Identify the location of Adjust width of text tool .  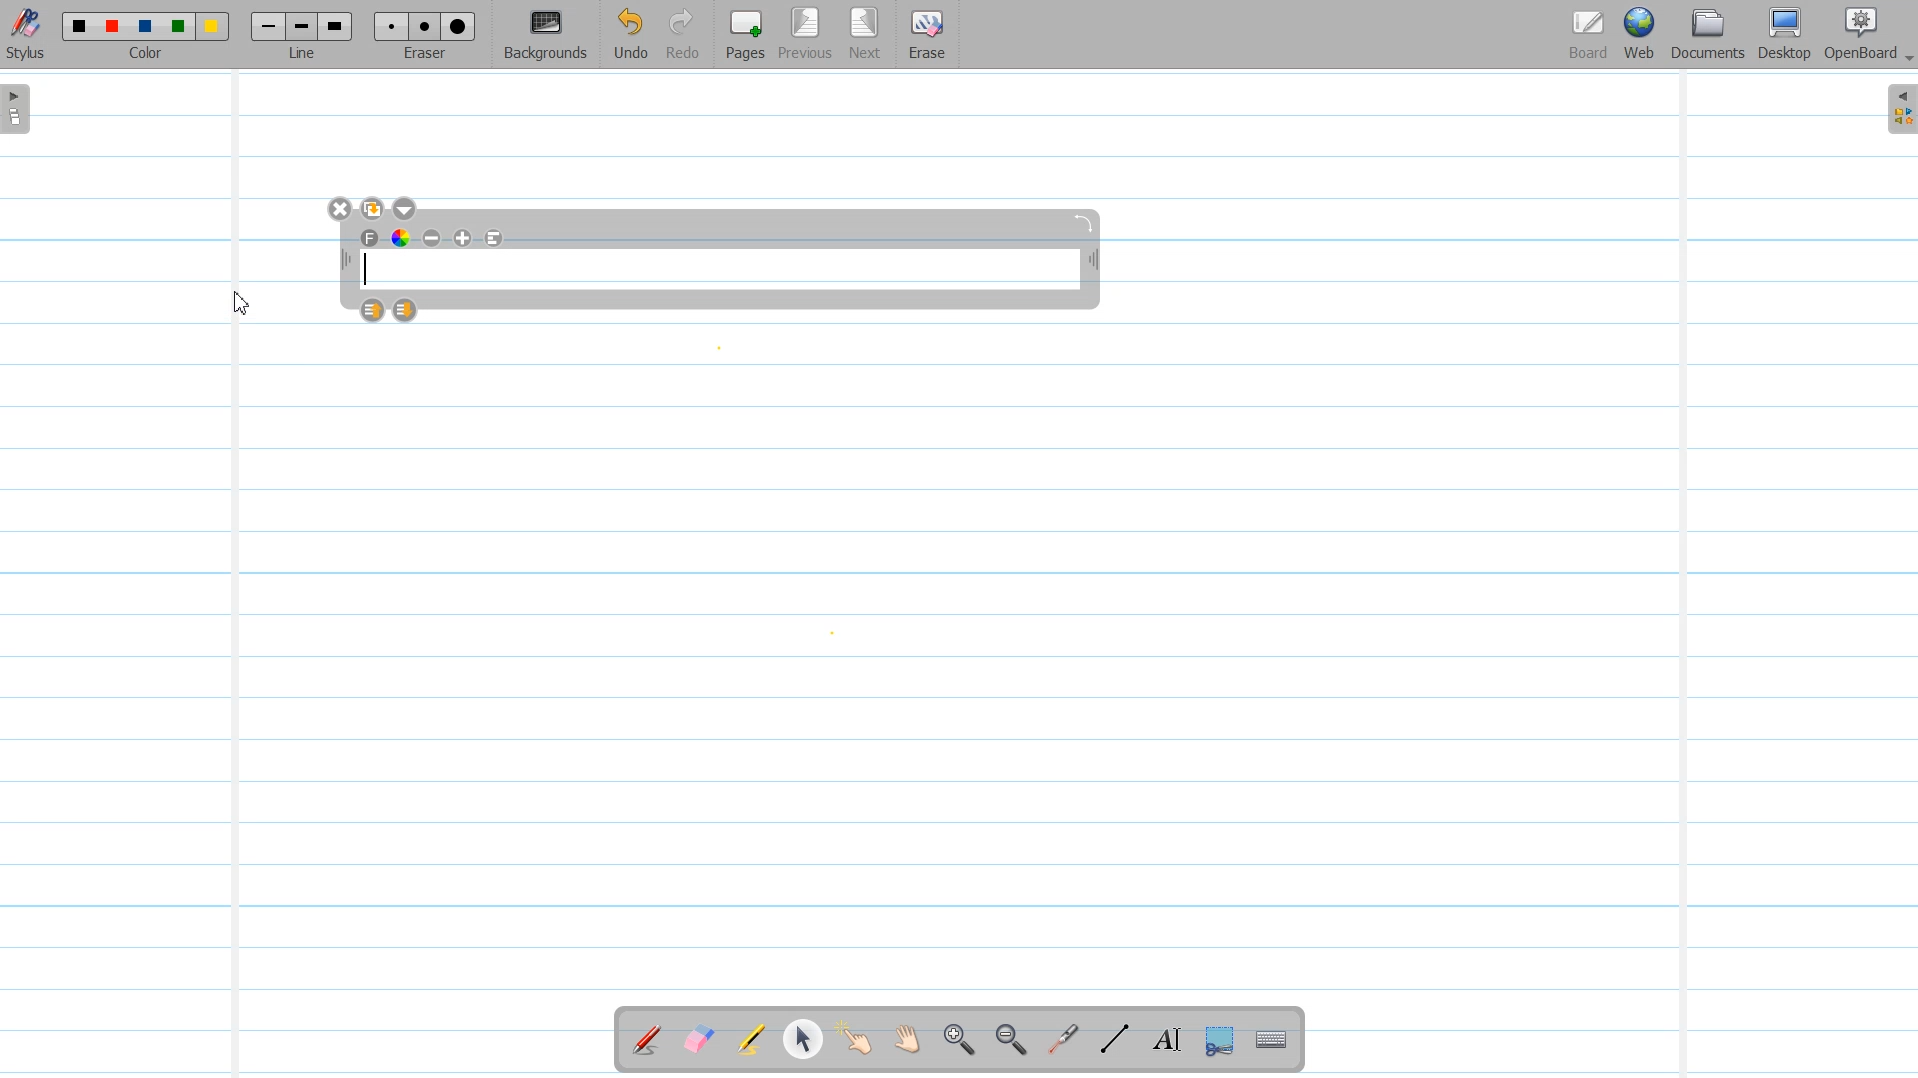
(344, 260).